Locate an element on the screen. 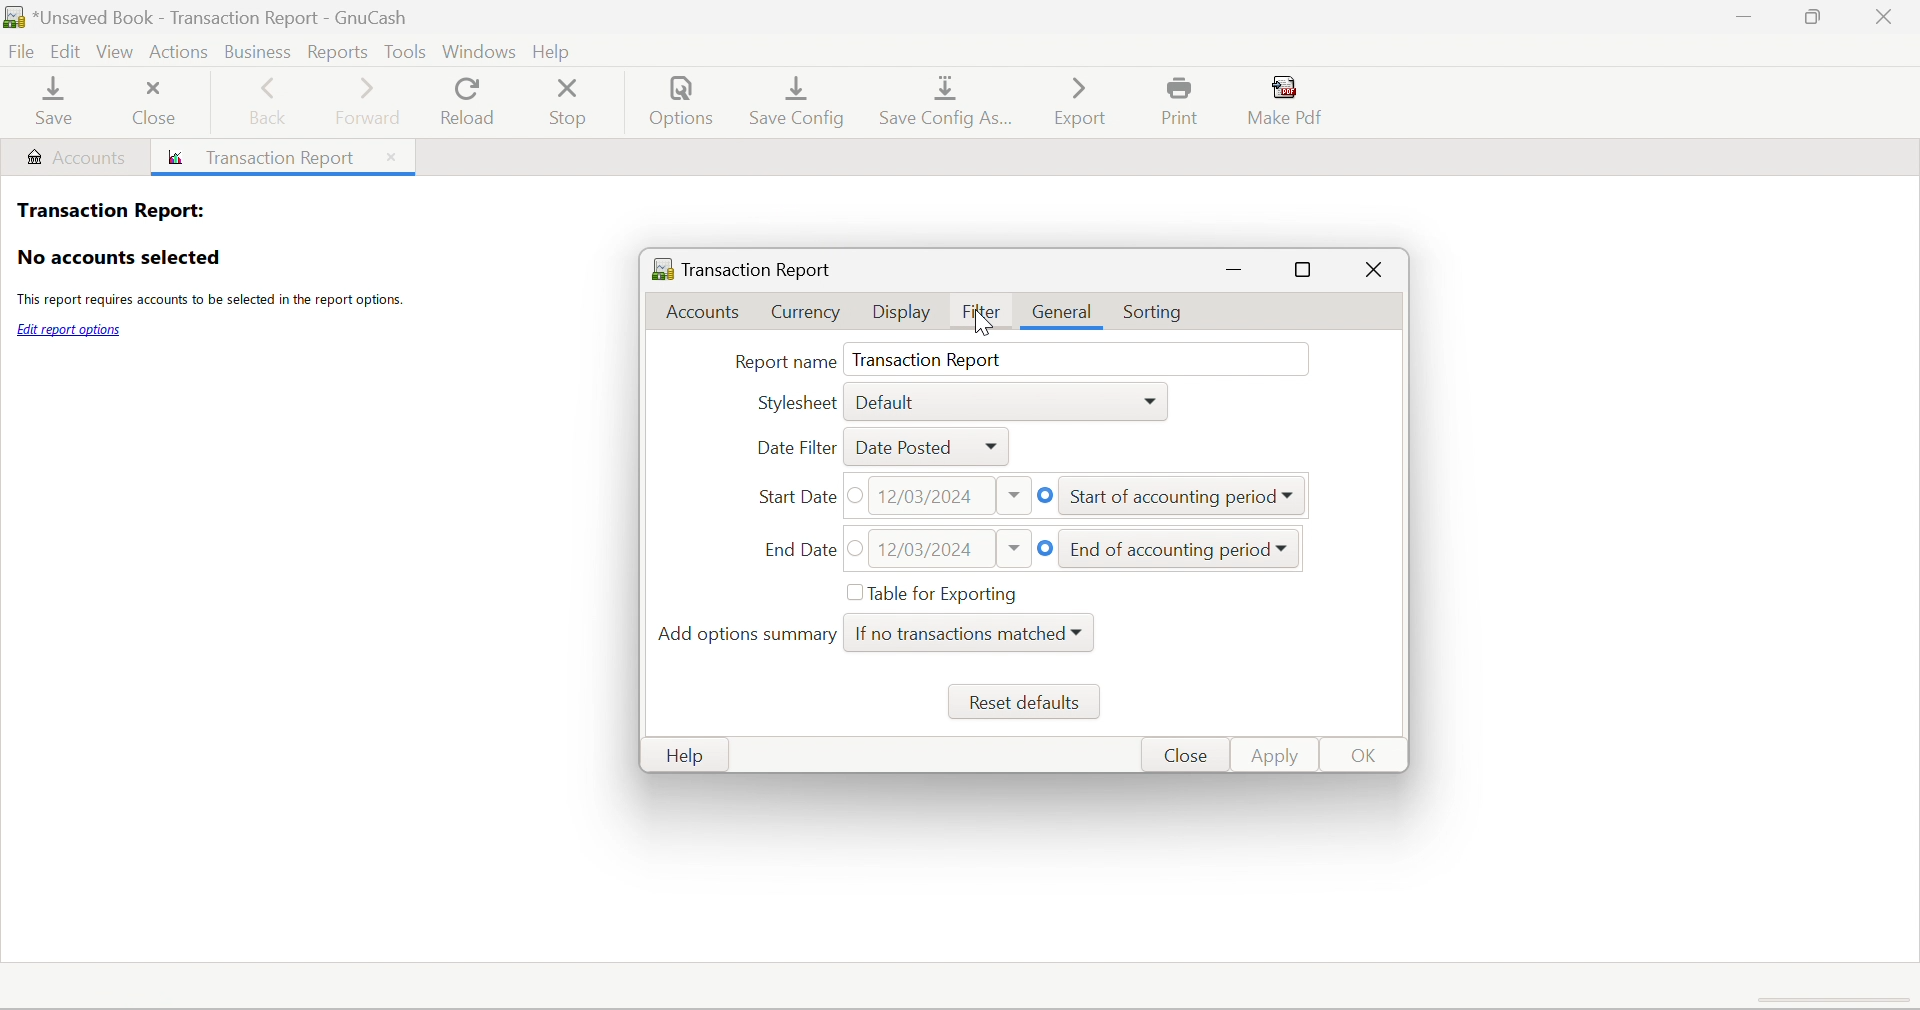 This screenshot has width=1920, height=1010. 12/03/2024 is located at coordinates (926, 496).